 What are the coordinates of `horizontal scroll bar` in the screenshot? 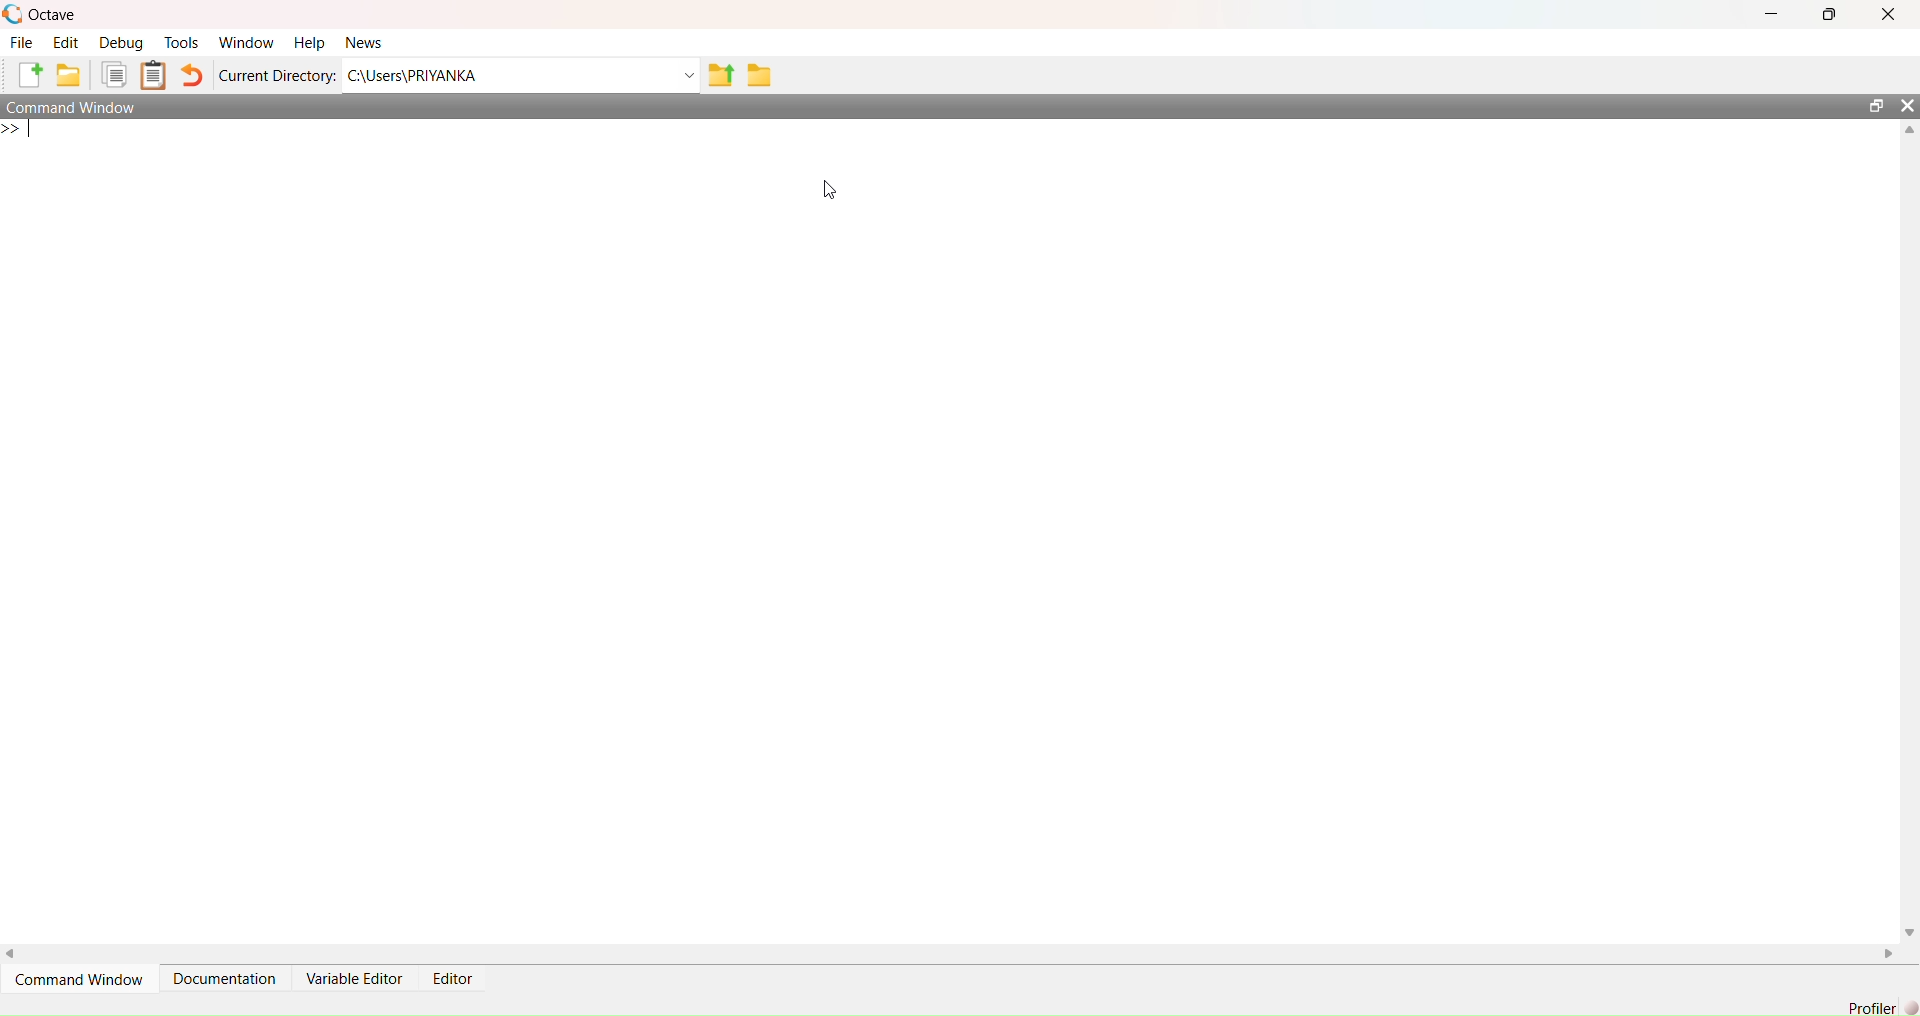 It's located at (951, 953).